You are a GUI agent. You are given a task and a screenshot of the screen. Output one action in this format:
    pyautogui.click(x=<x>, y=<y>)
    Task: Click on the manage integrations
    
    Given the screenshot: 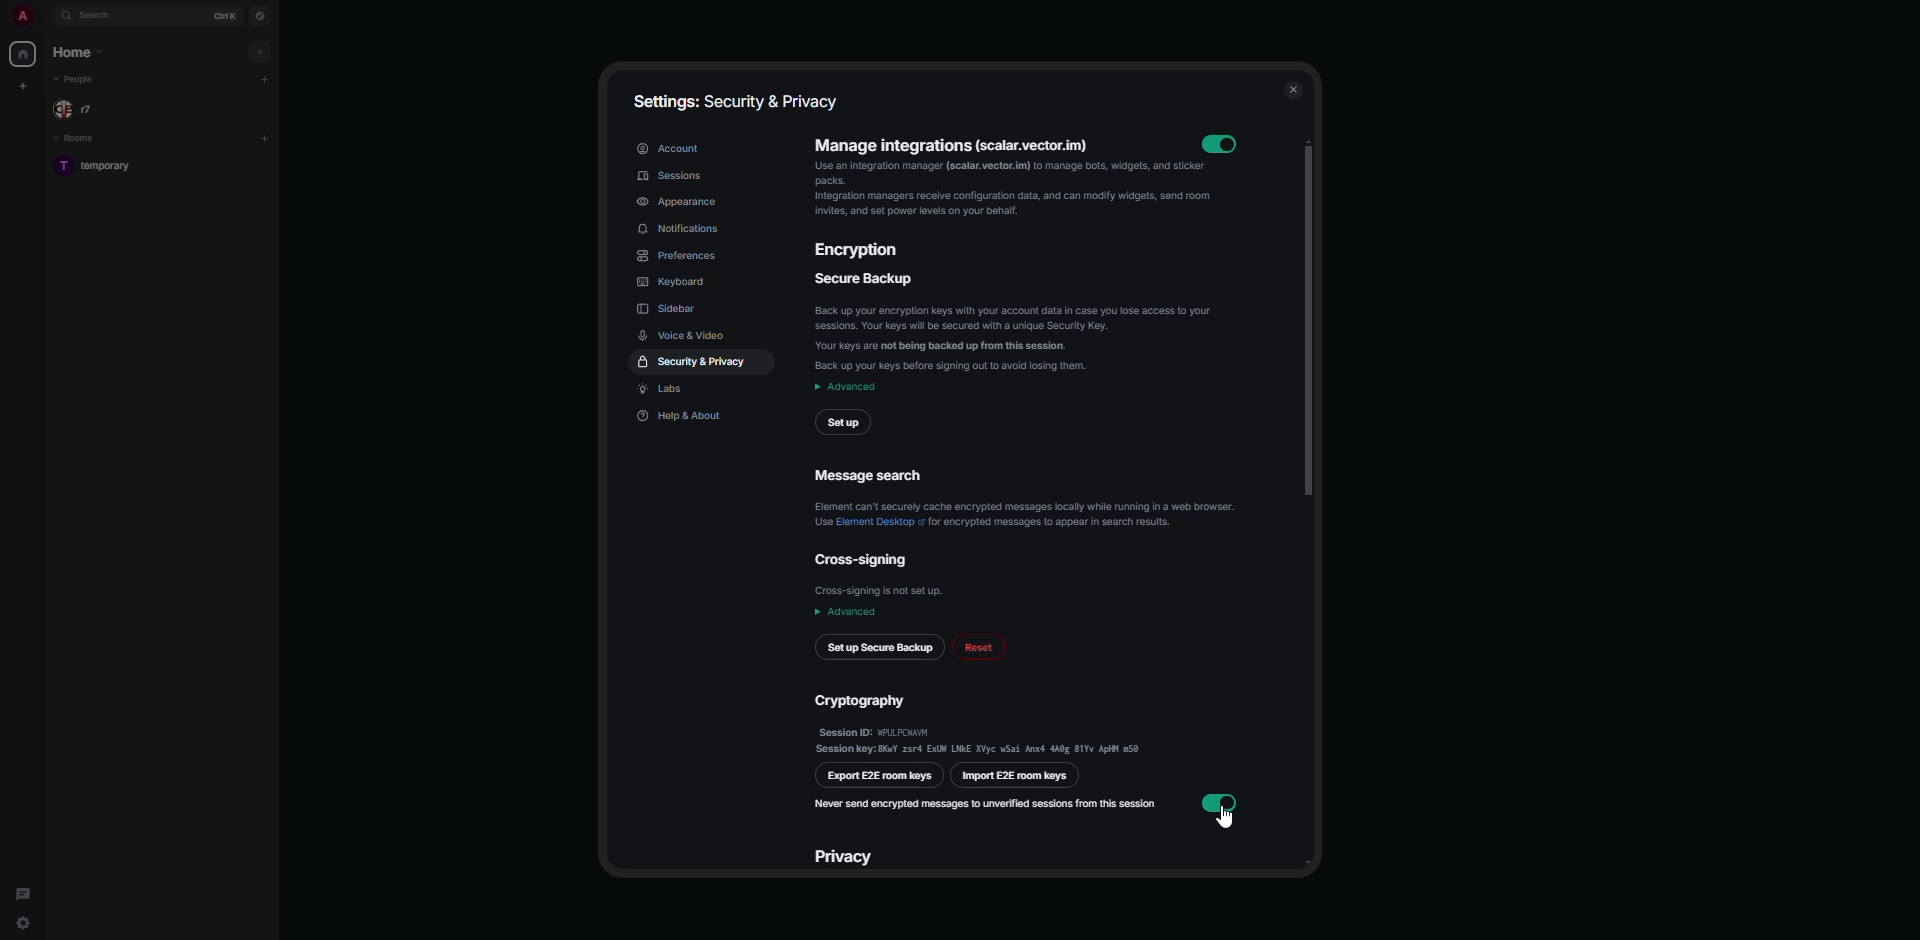 What is the action you would take?
    pyautogui.click(x=1003, y=179)
    